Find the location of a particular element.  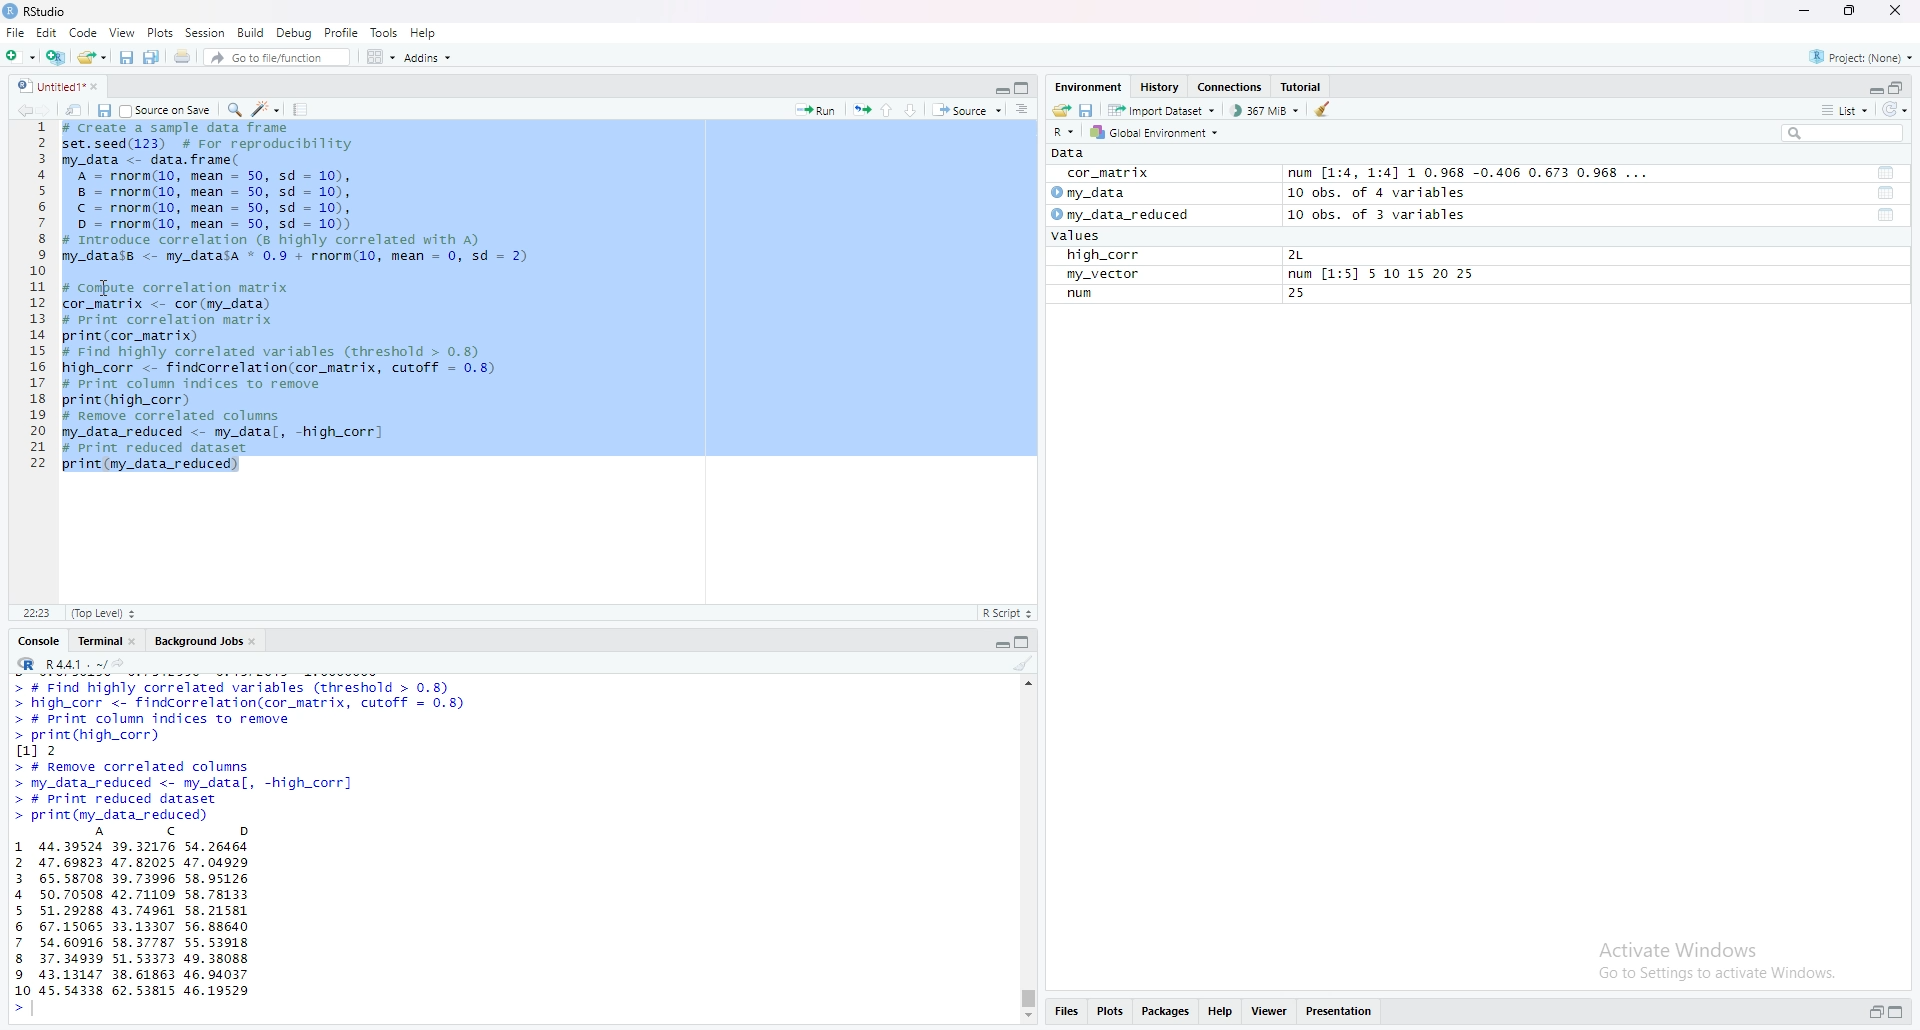

Source on save is located at coordinates (168, 110).